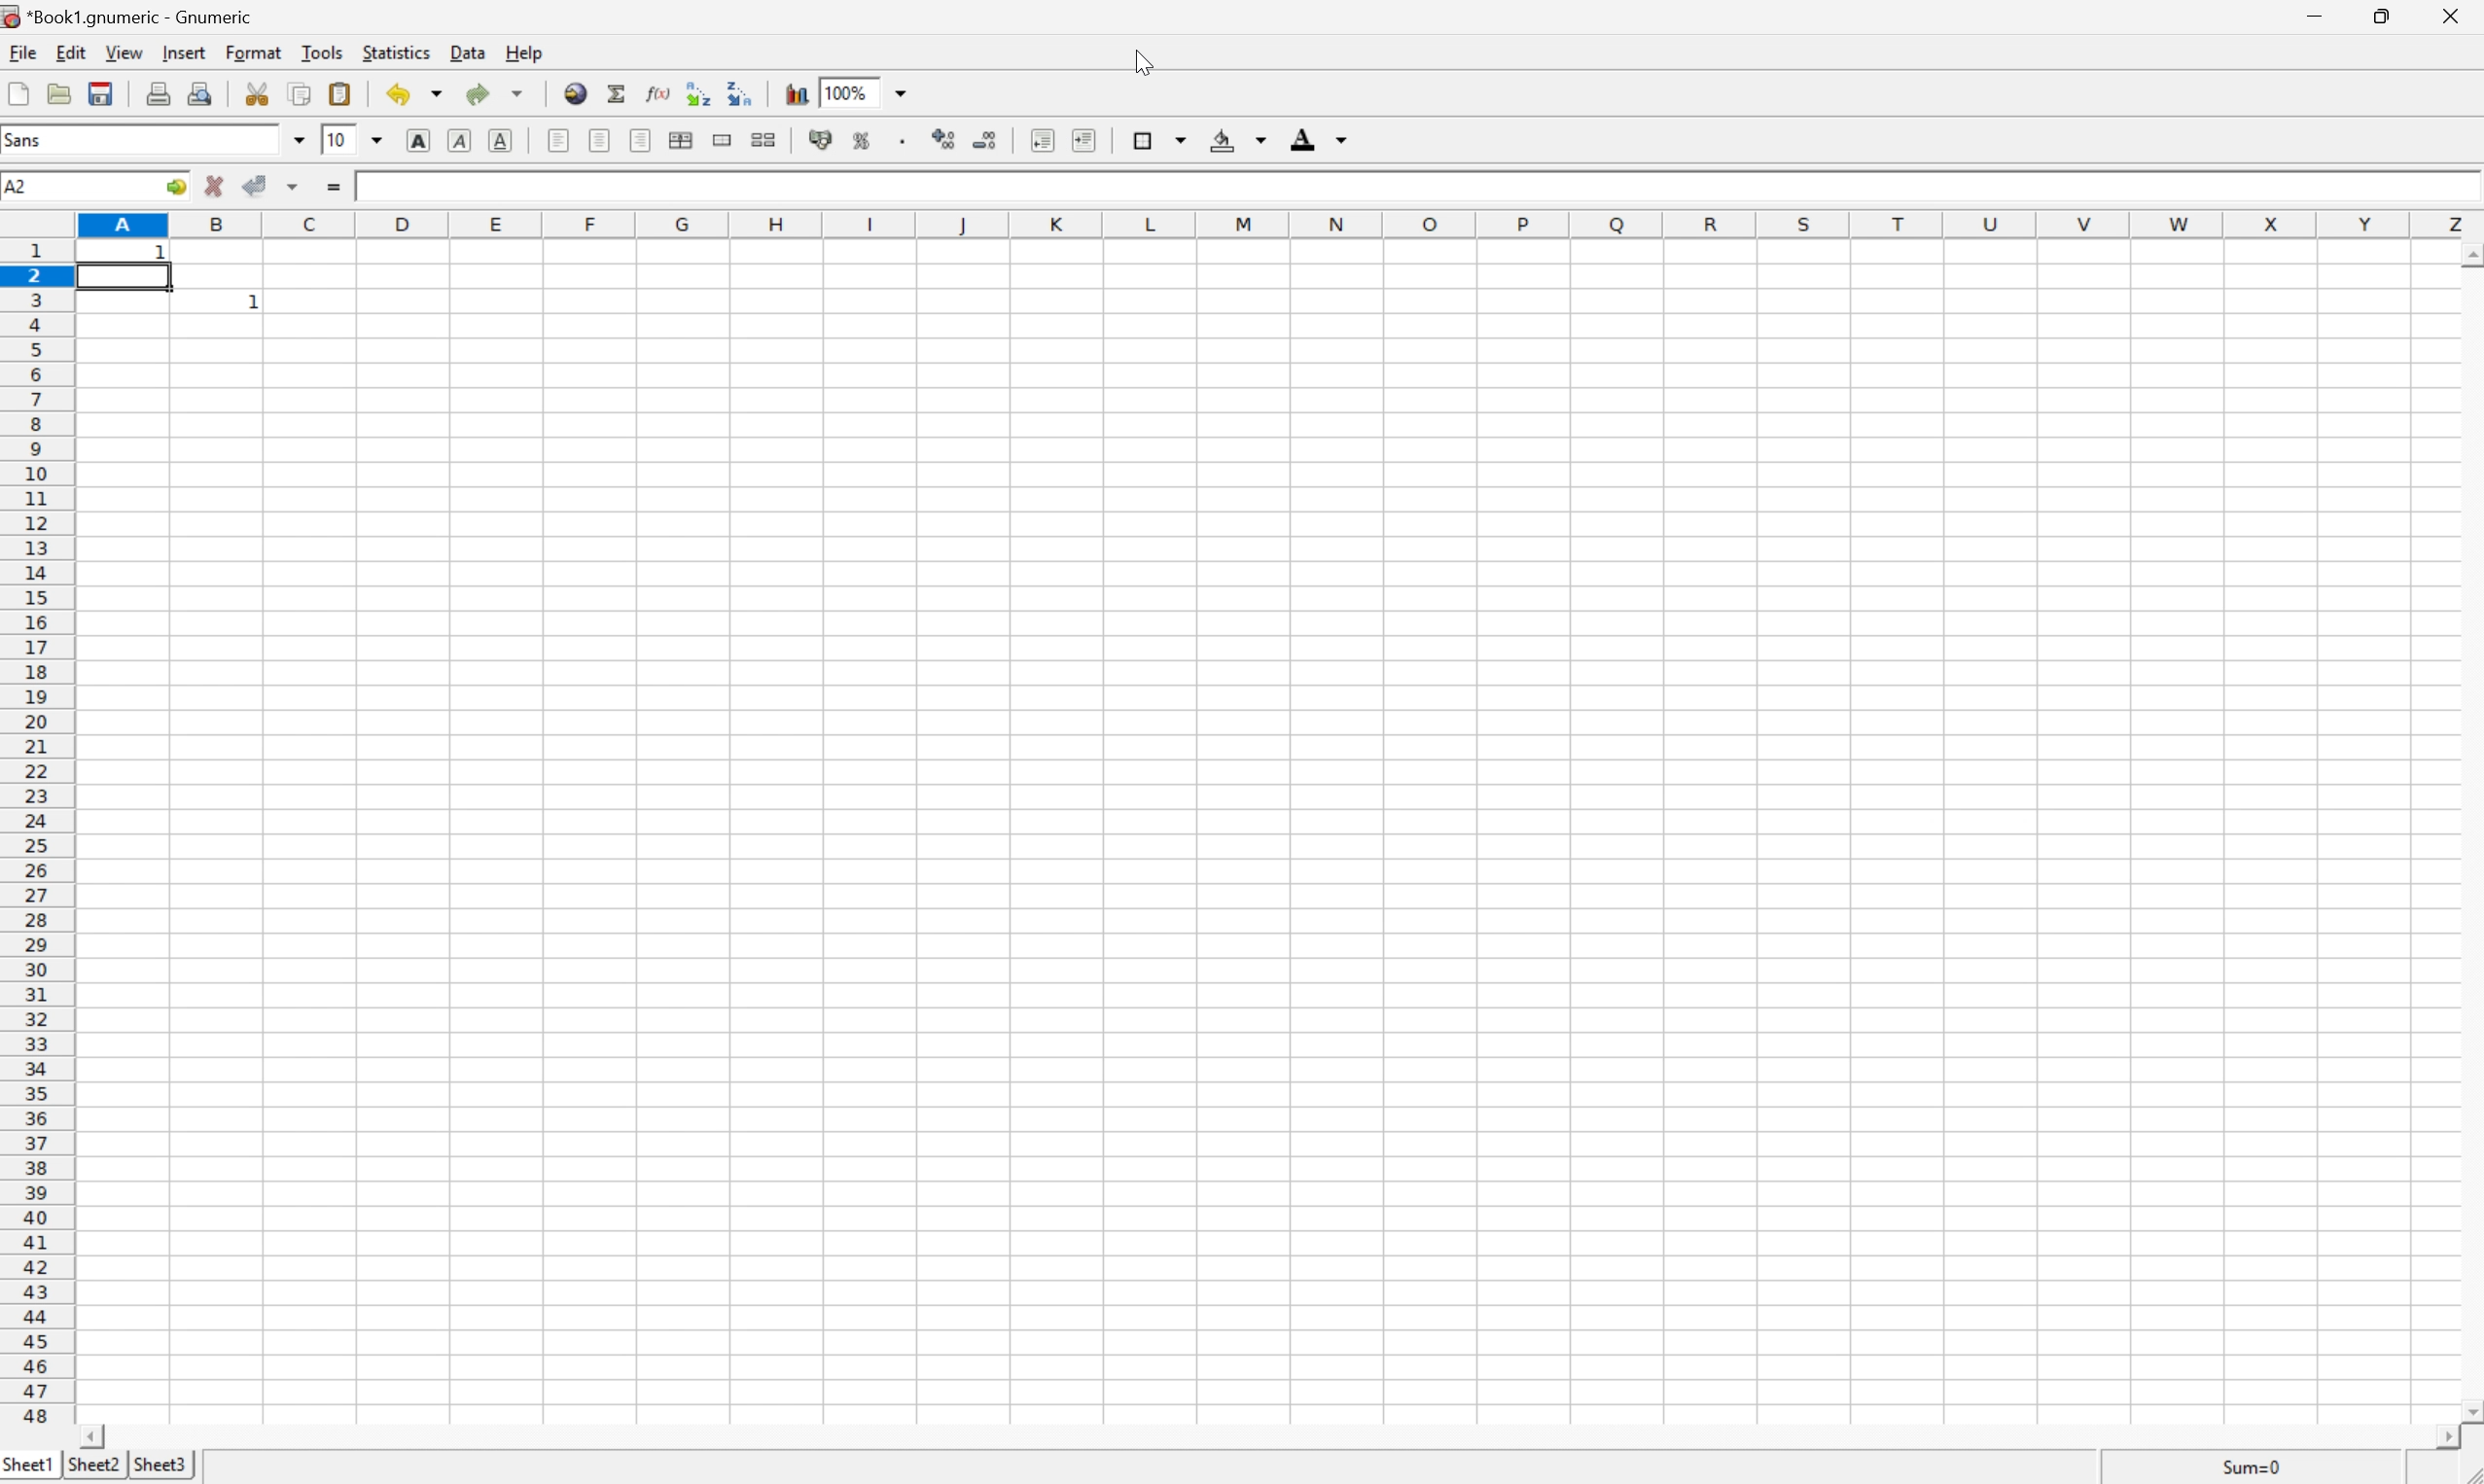 The height and width of the screenshot is (1484, 2484). I want to click on bold, so click(418, 141).